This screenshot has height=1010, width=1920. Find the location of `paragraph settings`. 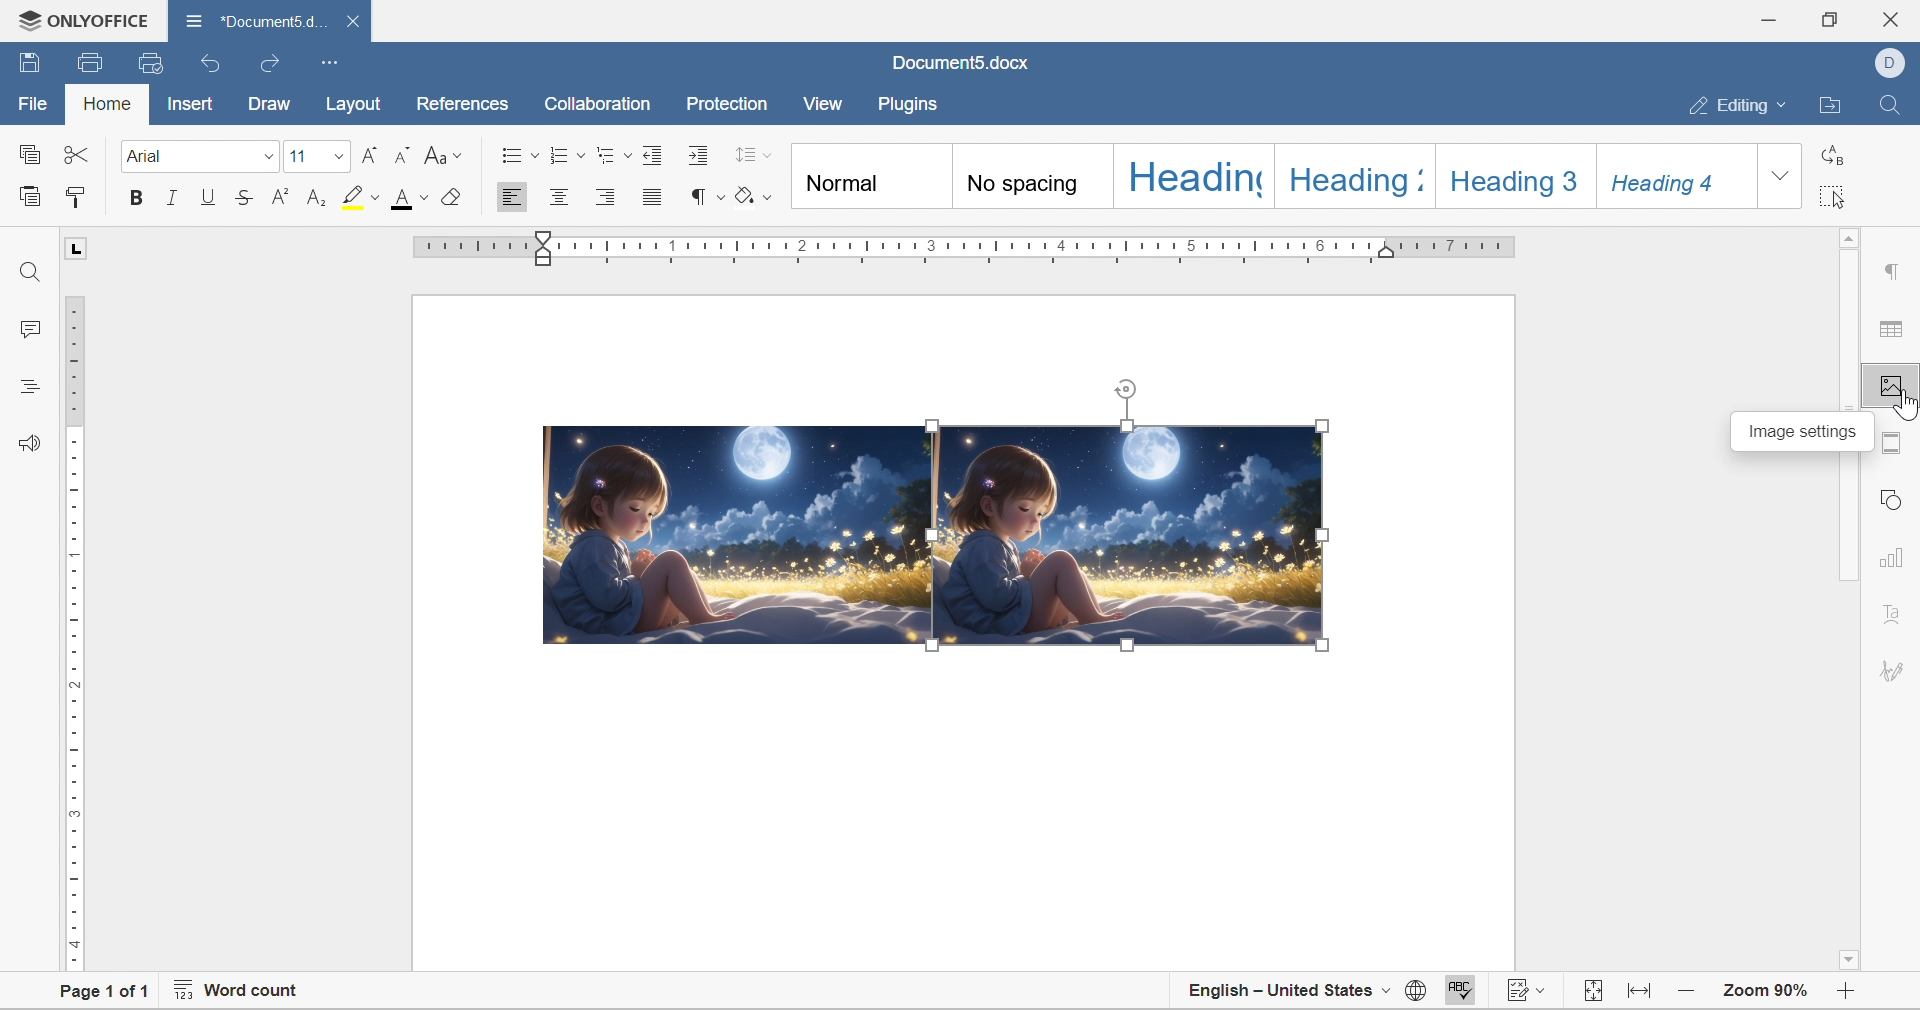

paragraph settings is located at coordinates (1895, 273).